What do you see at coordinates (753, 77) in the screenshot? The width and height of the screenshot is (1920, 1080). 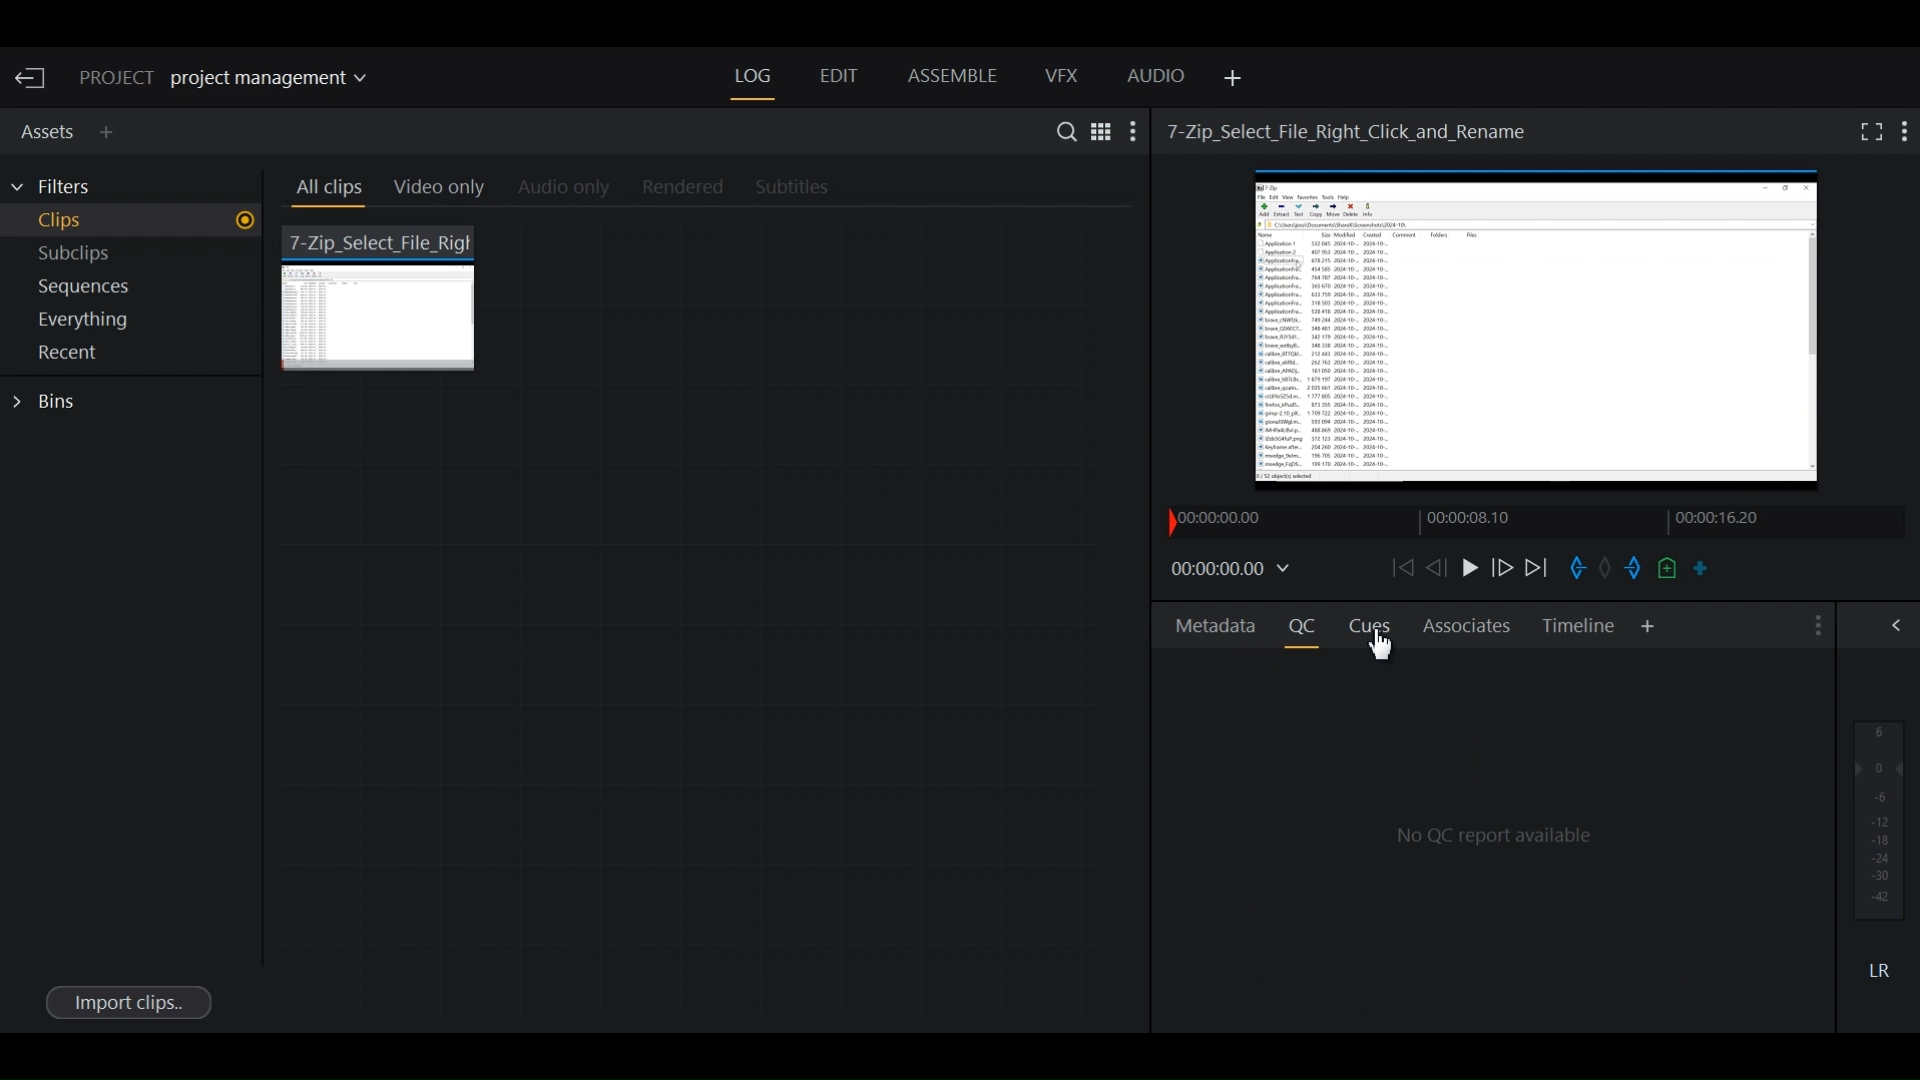 I see `Log` at bounding box center [753, 77].